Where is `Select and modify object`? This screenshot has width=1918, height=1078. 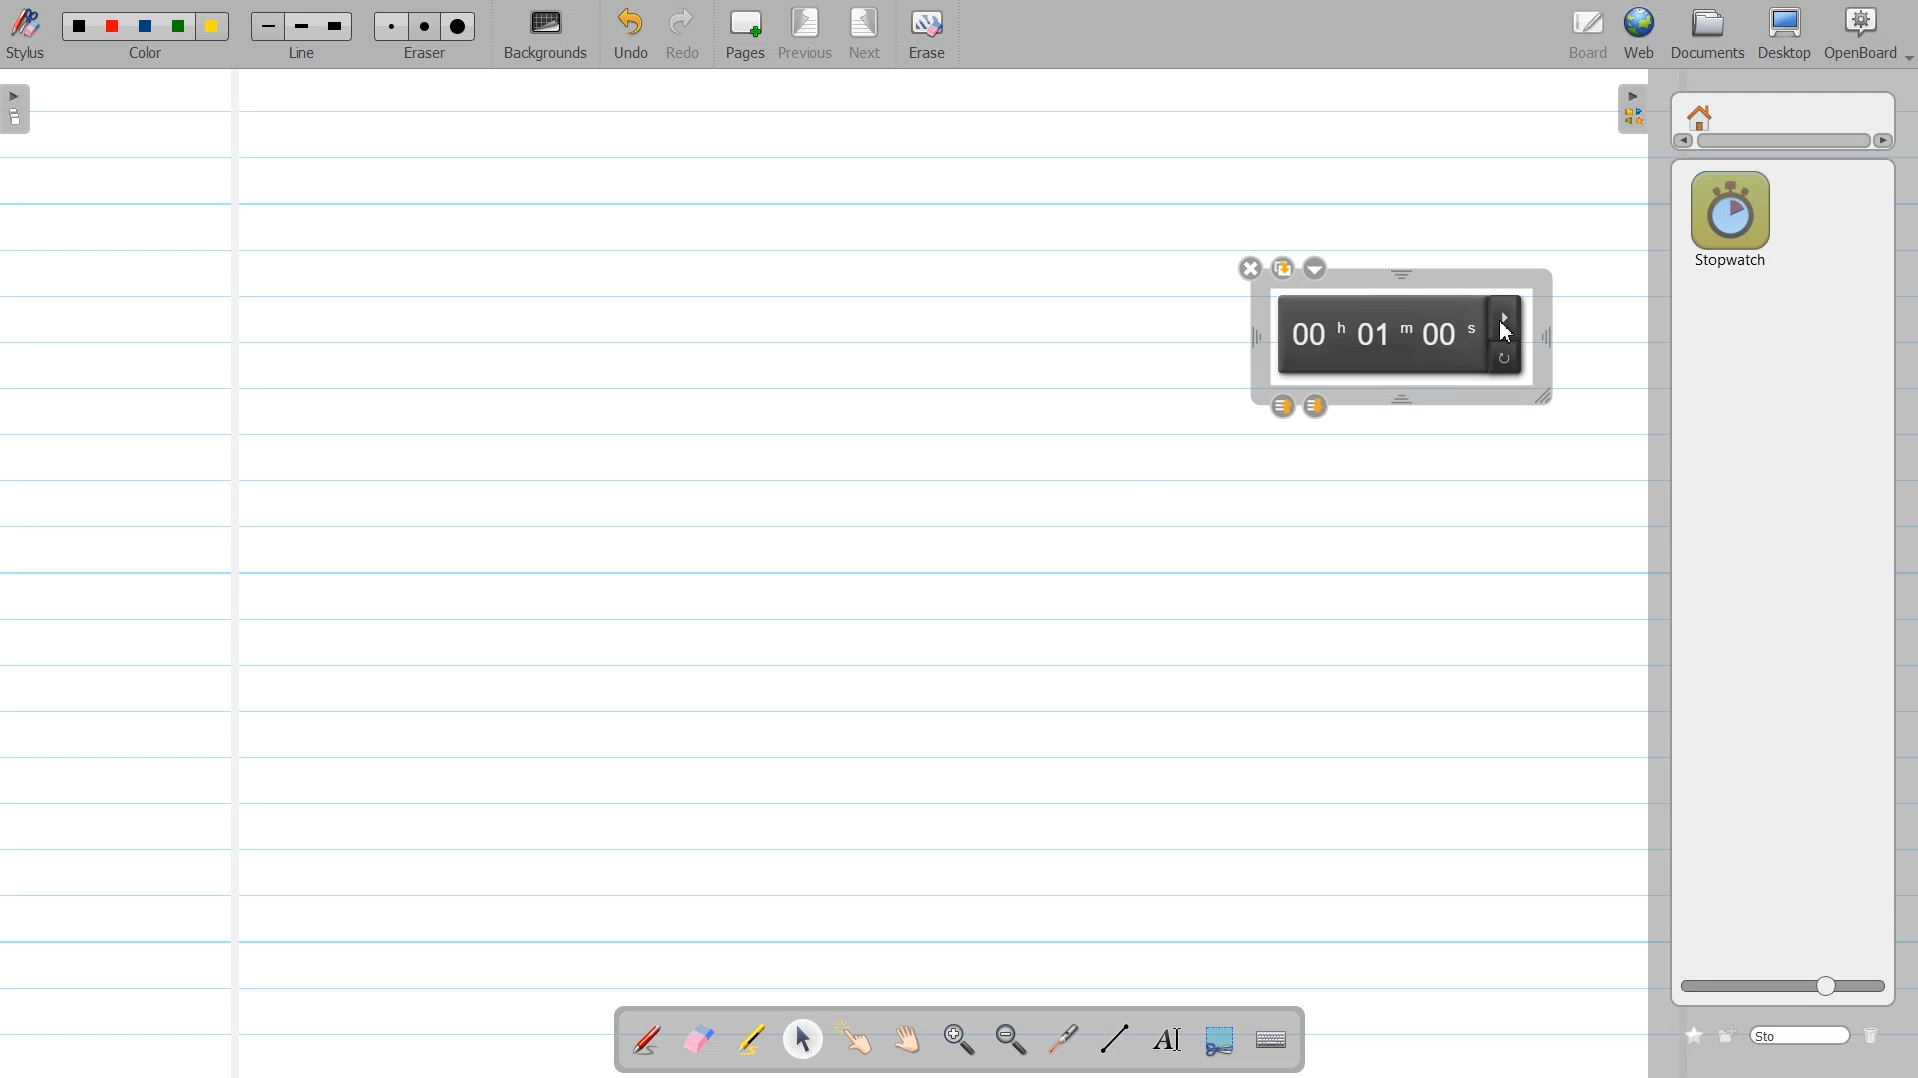
Select and modify object is located at coordinates (802, 1039).